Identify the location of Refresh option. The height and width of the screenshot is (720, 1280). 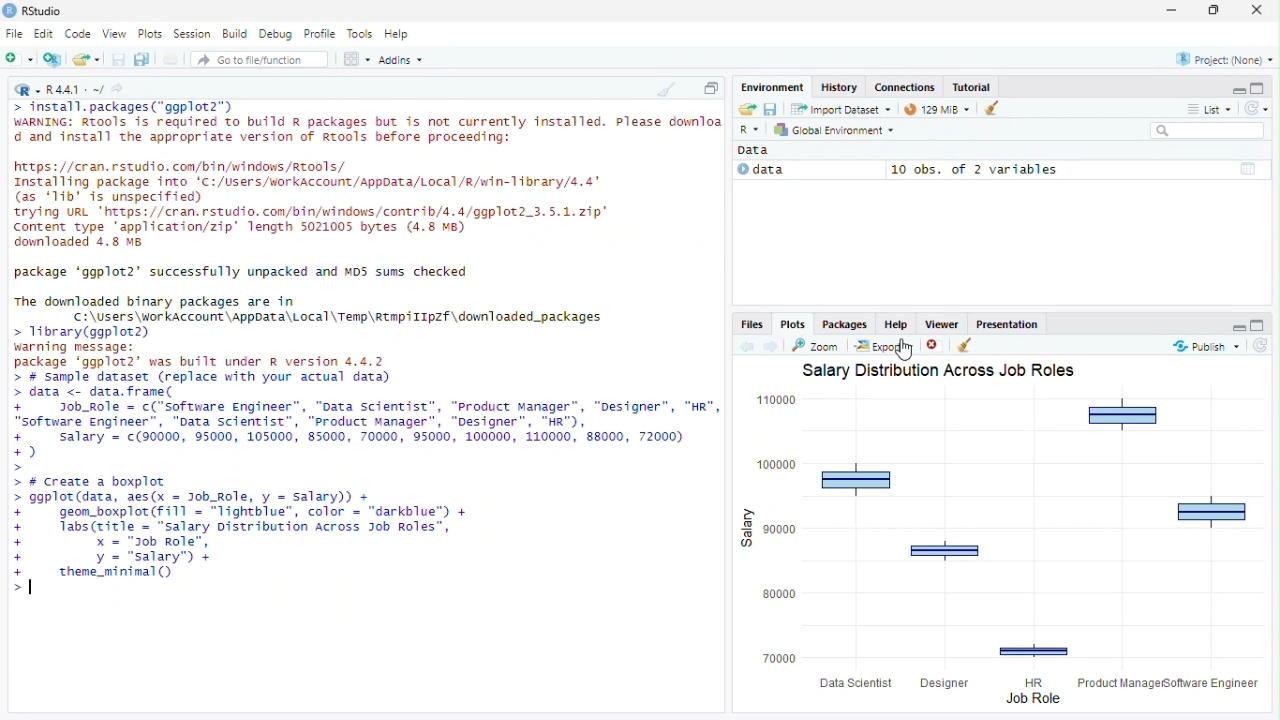
(1255, 107).